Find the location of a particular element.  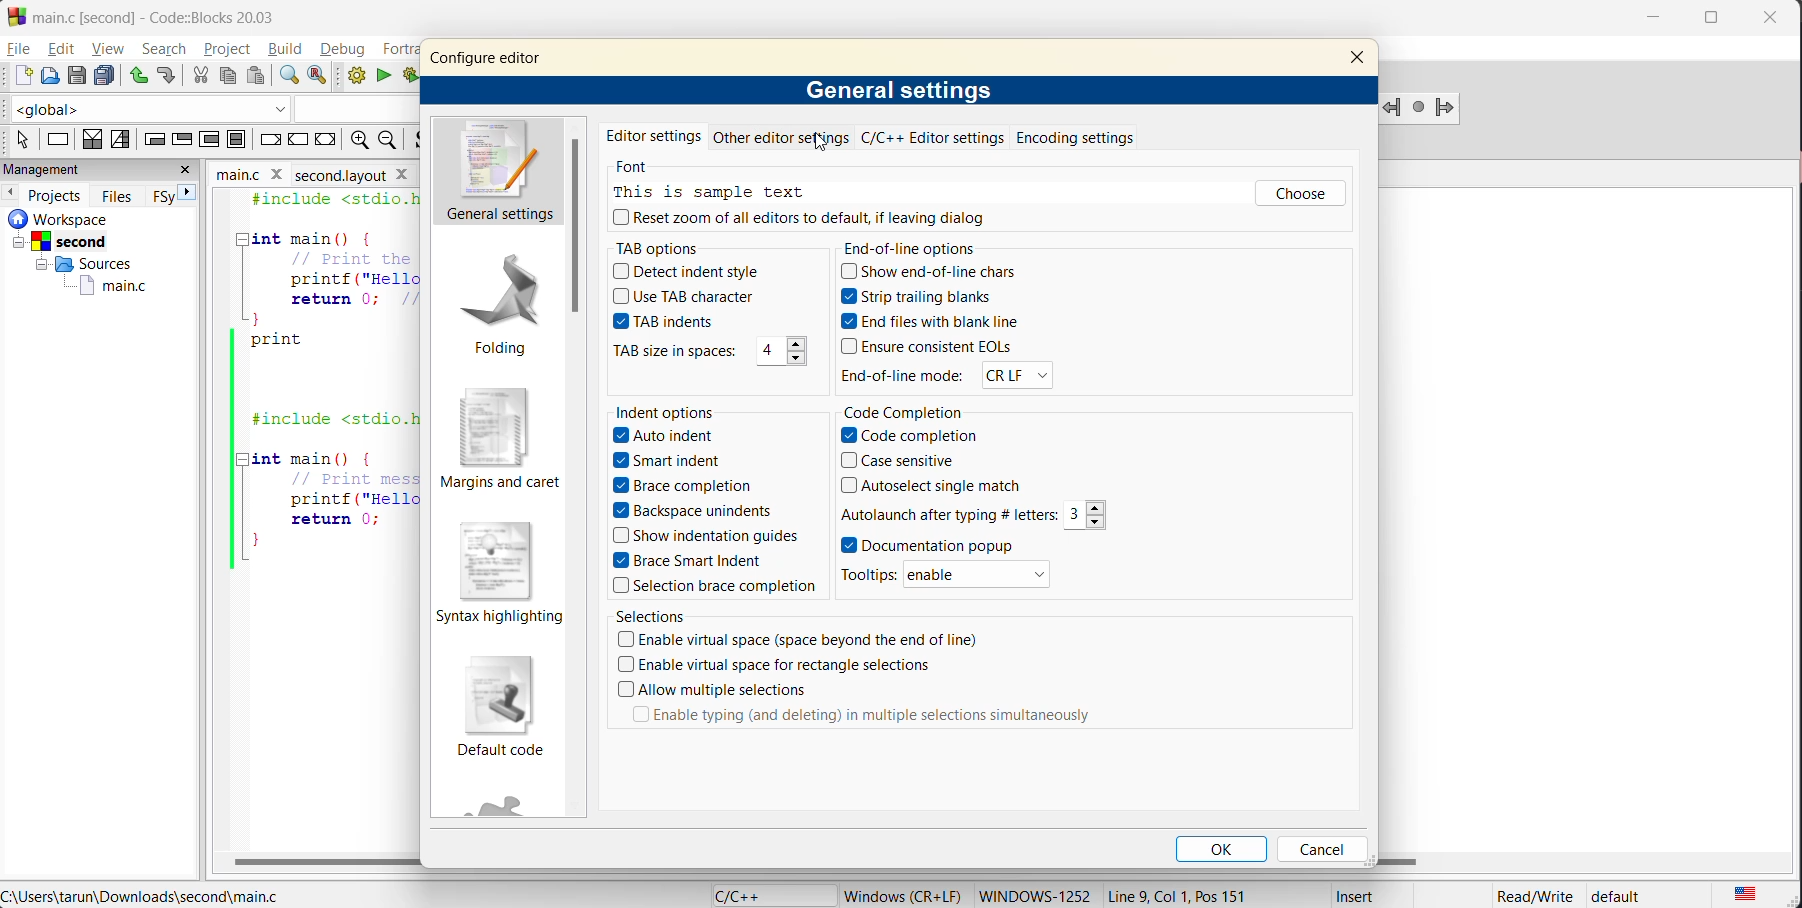

second.layout is located at coordinates (338, 175).